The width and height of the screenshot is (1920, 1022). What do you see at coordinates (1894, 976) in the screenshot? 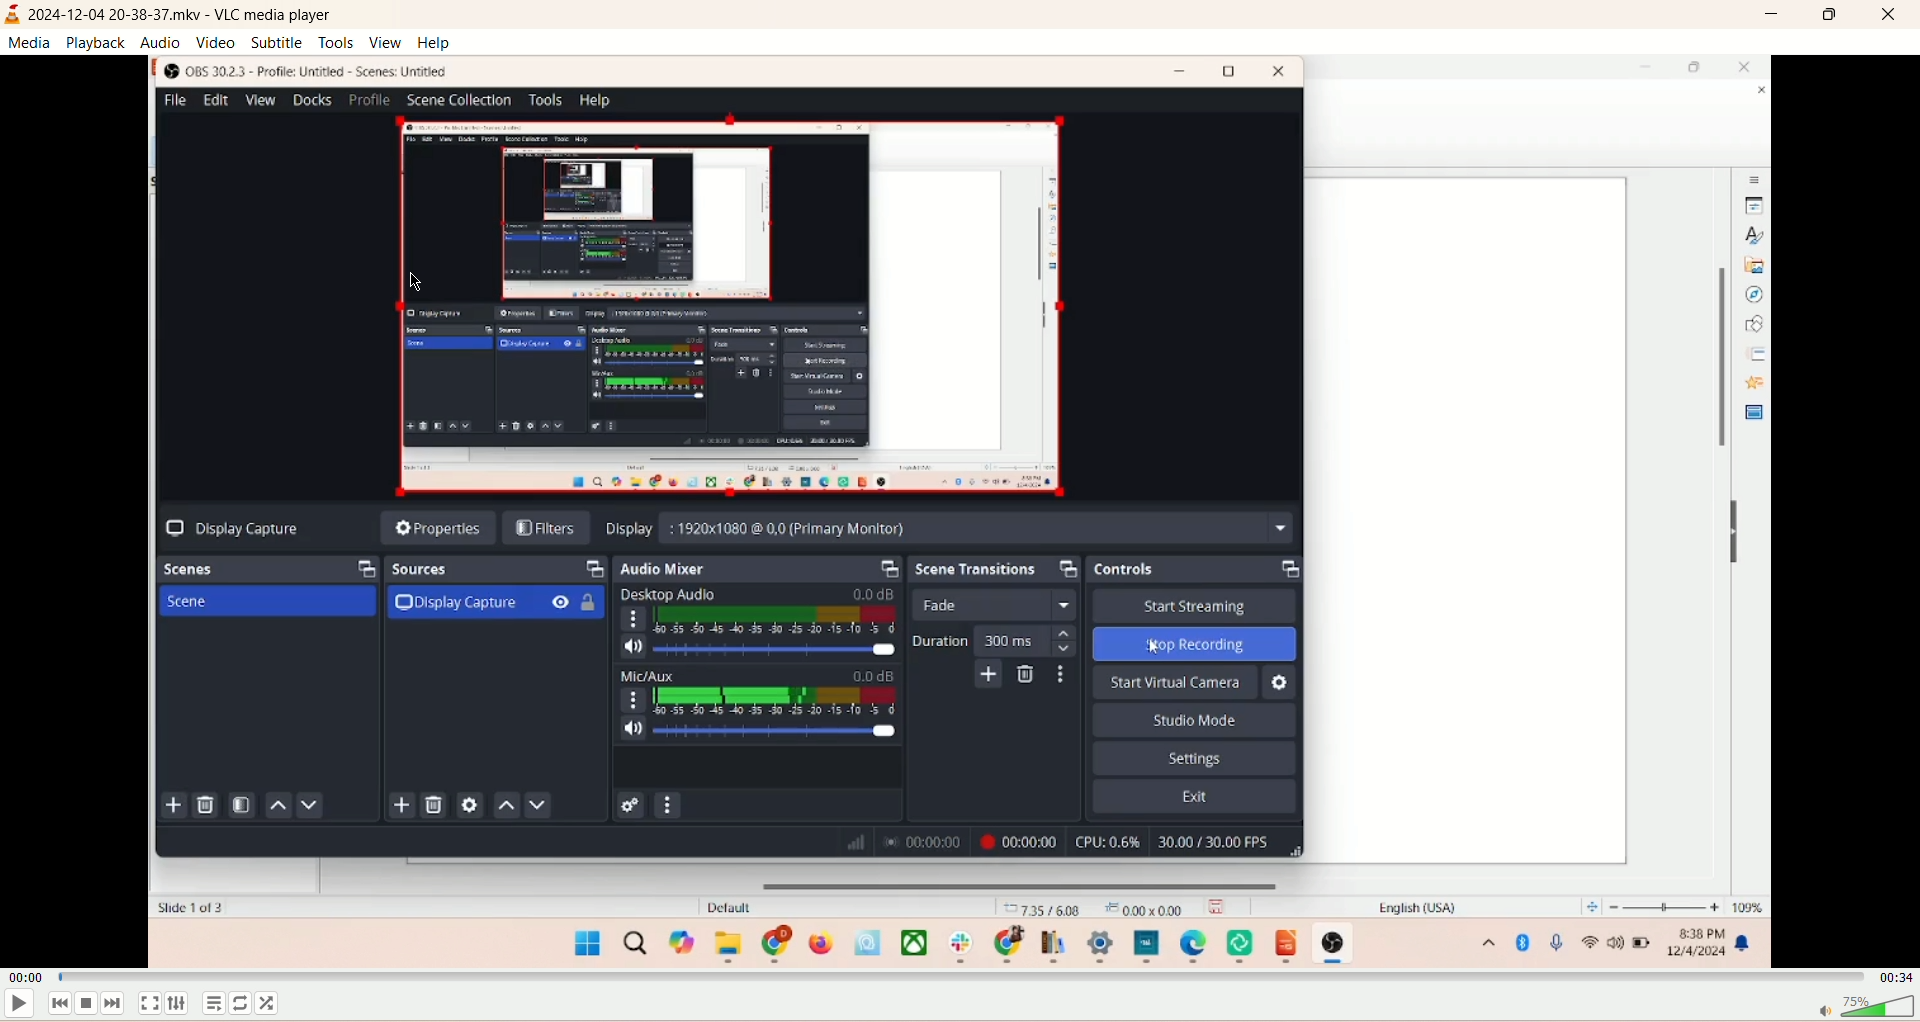
I see `total time` at bounding box center [1894, 976].